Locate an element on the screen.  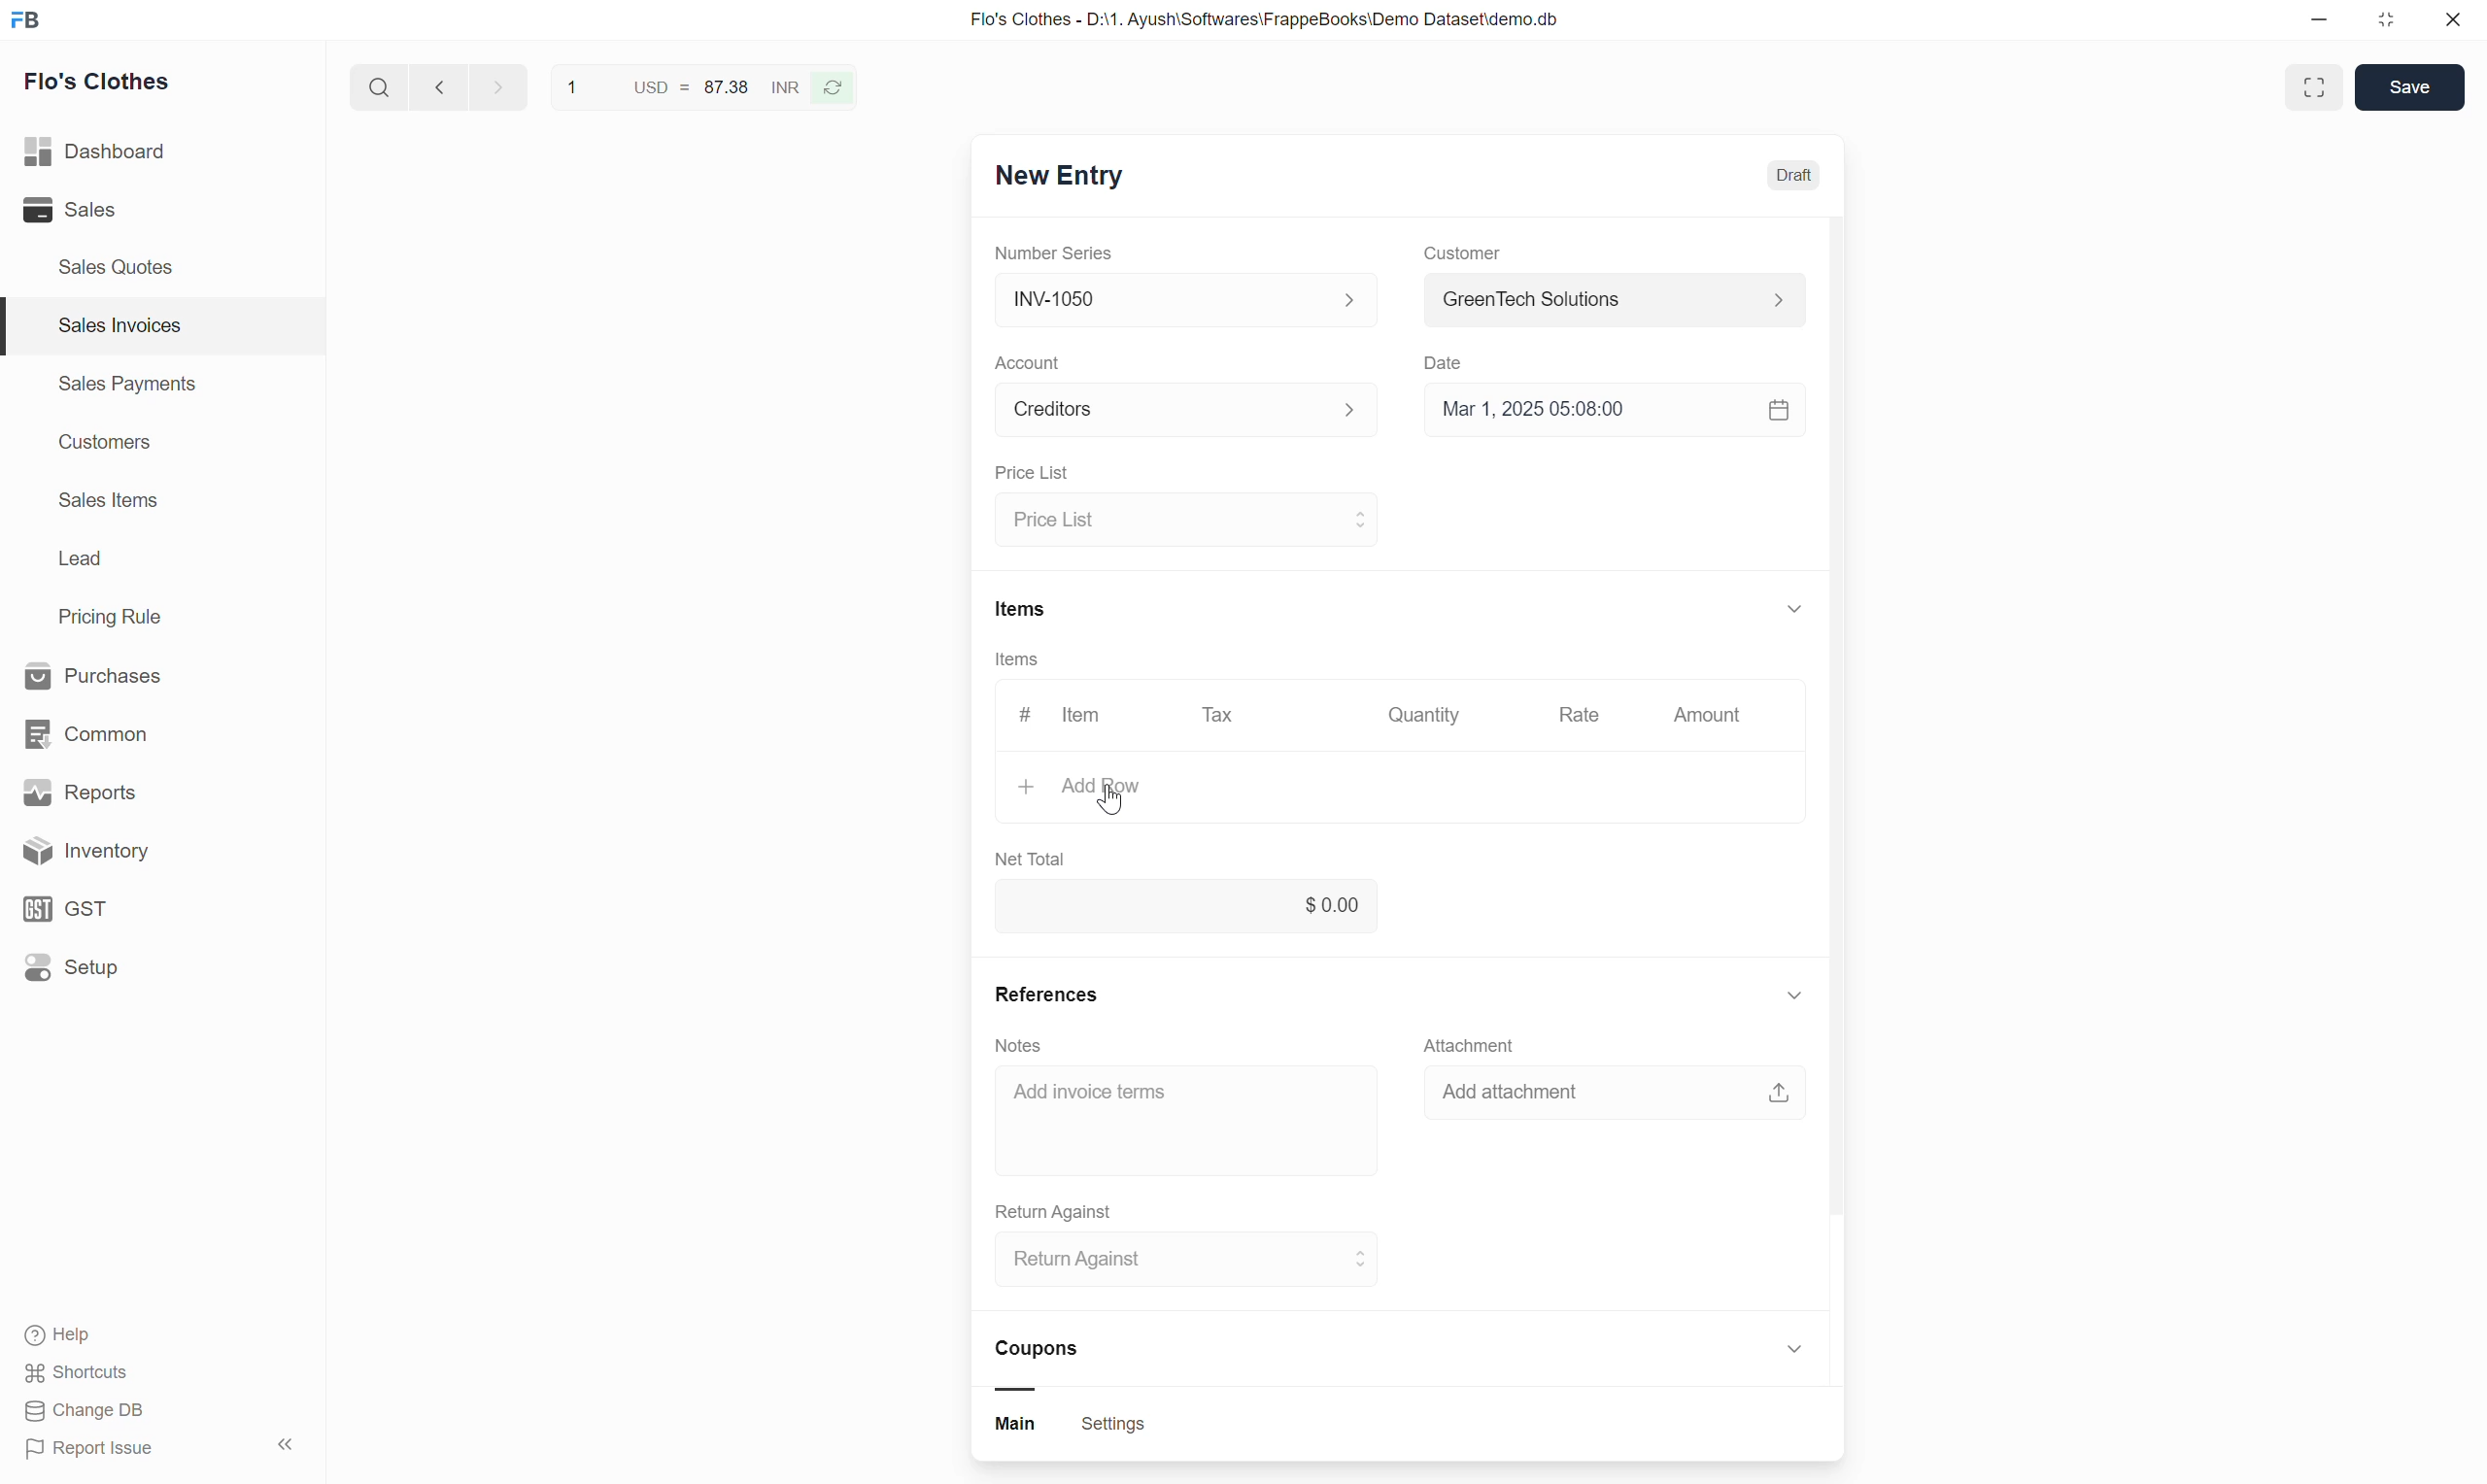
Sales Items is located at coordinates (110, 502).